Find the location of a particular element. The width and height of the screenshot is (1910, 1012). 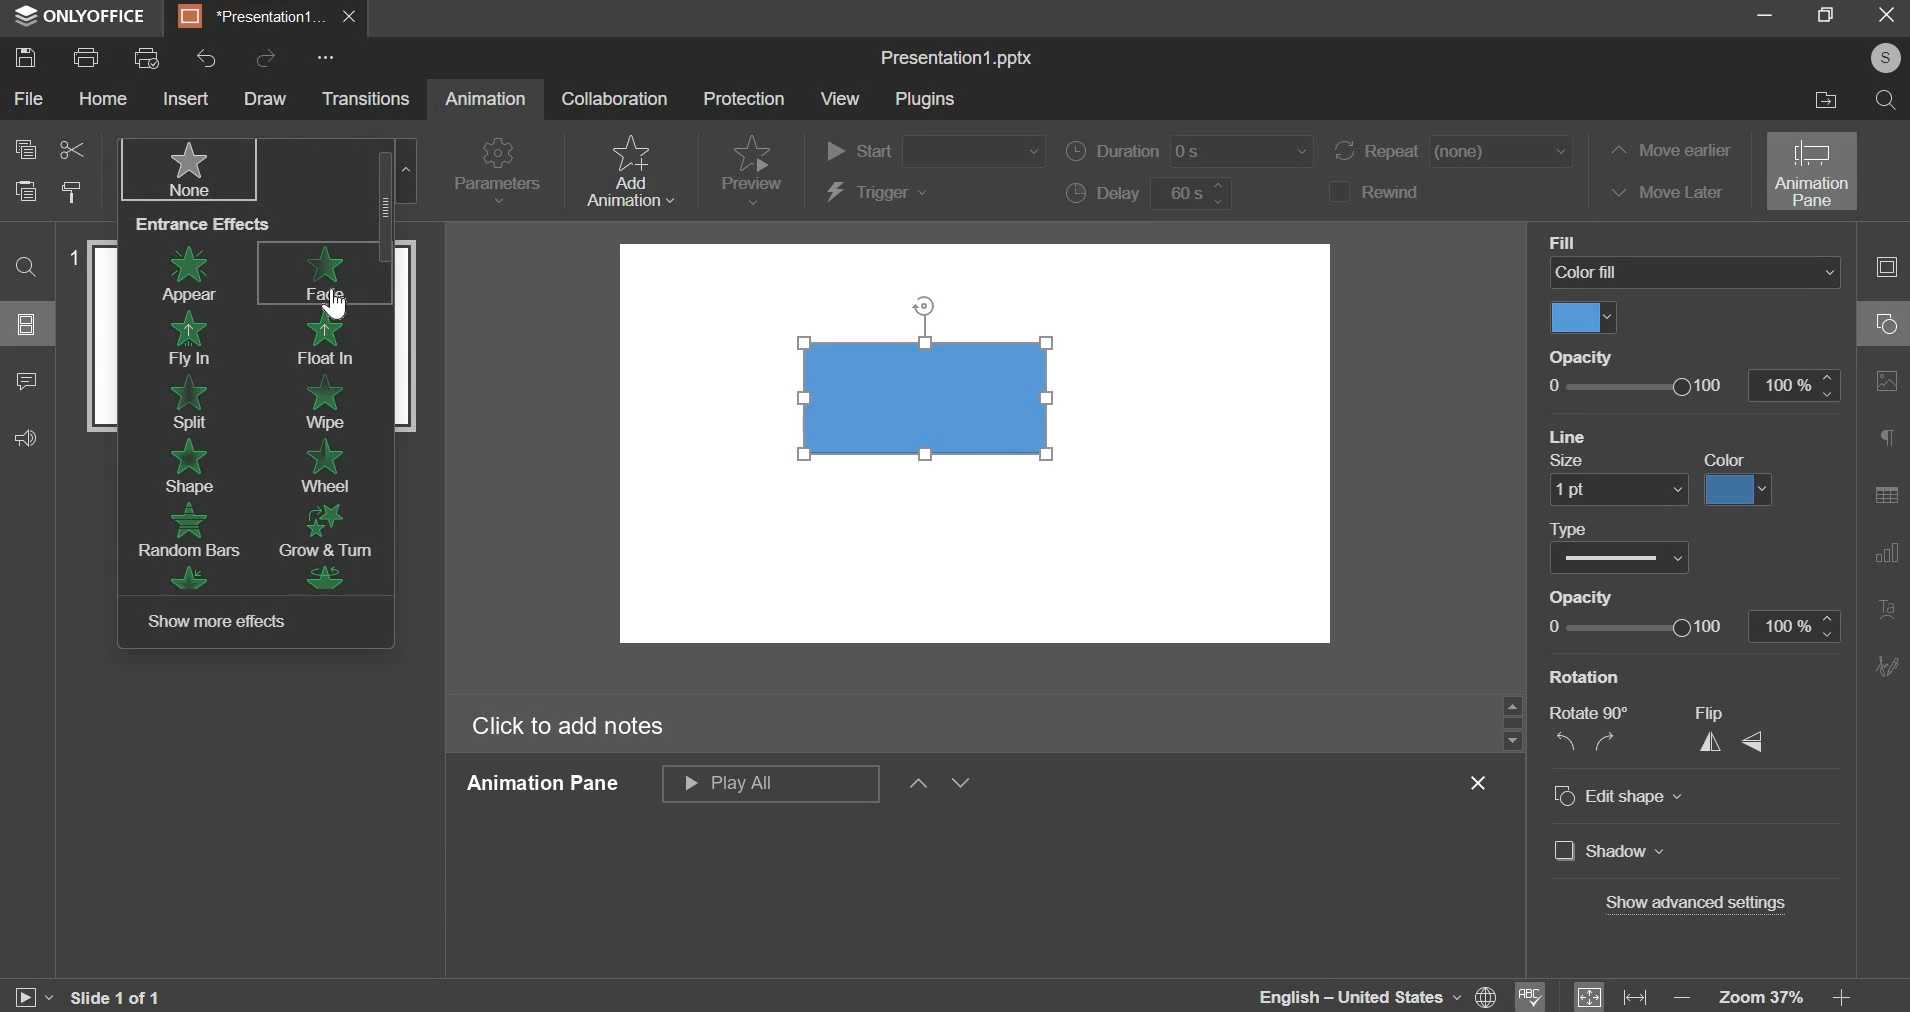

show more effects is located at coordinates (227, 622).